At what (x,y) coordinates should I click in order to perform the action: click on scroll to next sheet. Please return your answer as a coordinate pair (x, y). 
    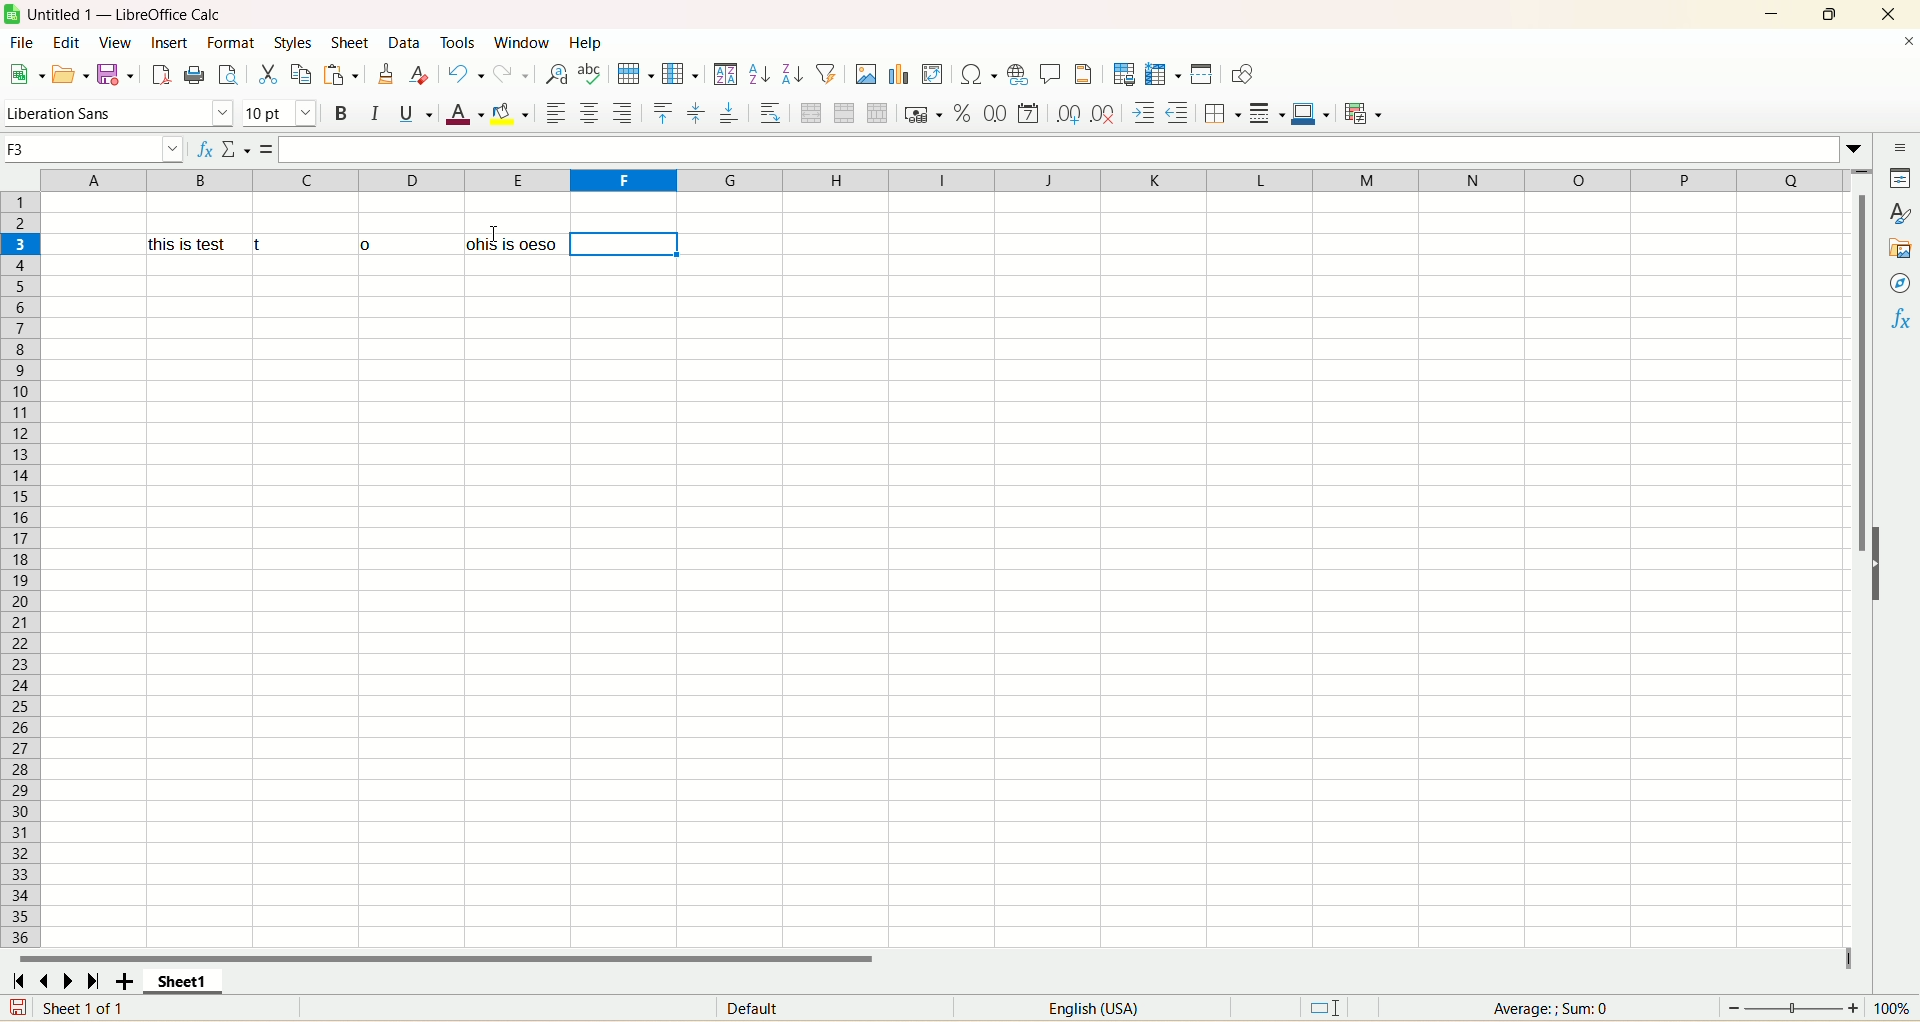
    Looking at the image, I should click on (68, 976).